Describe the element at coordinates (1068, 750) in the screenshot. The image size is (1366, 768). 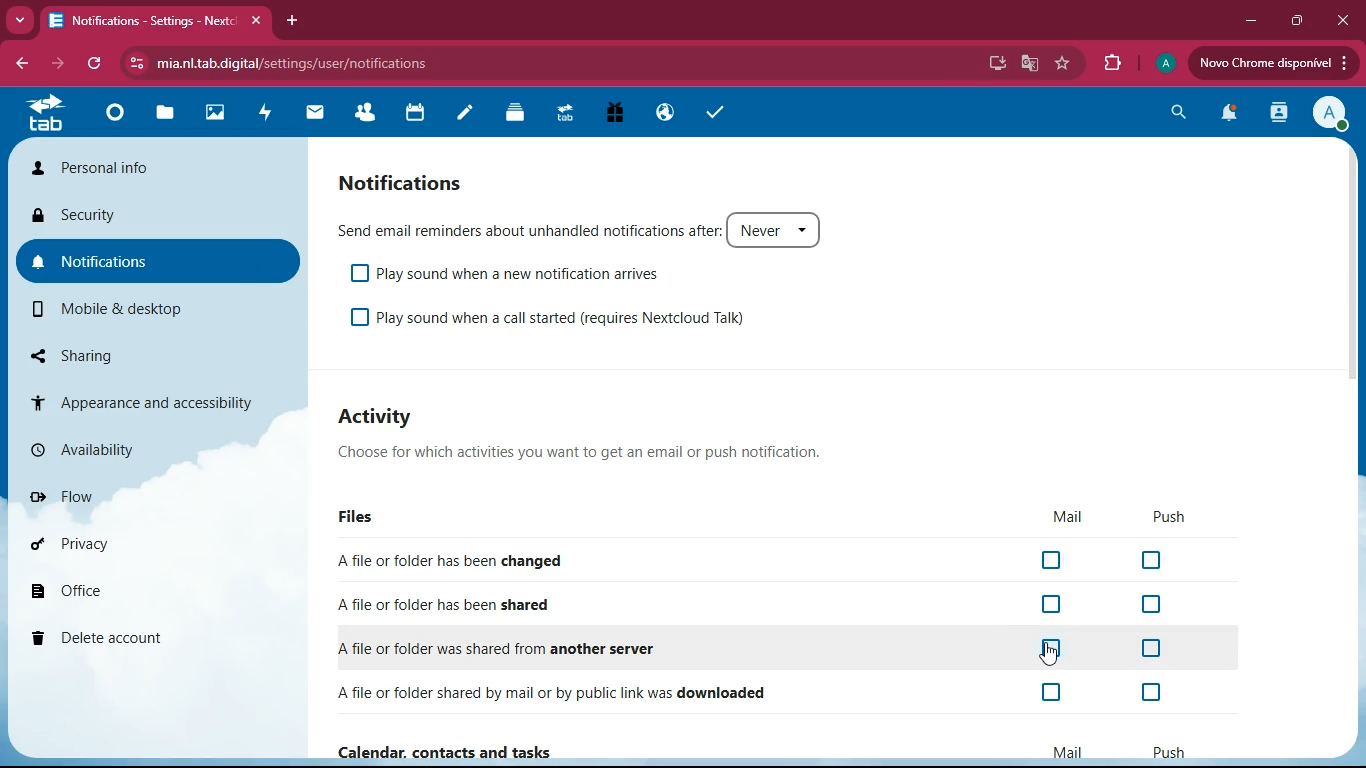
I see `mail` at that location.